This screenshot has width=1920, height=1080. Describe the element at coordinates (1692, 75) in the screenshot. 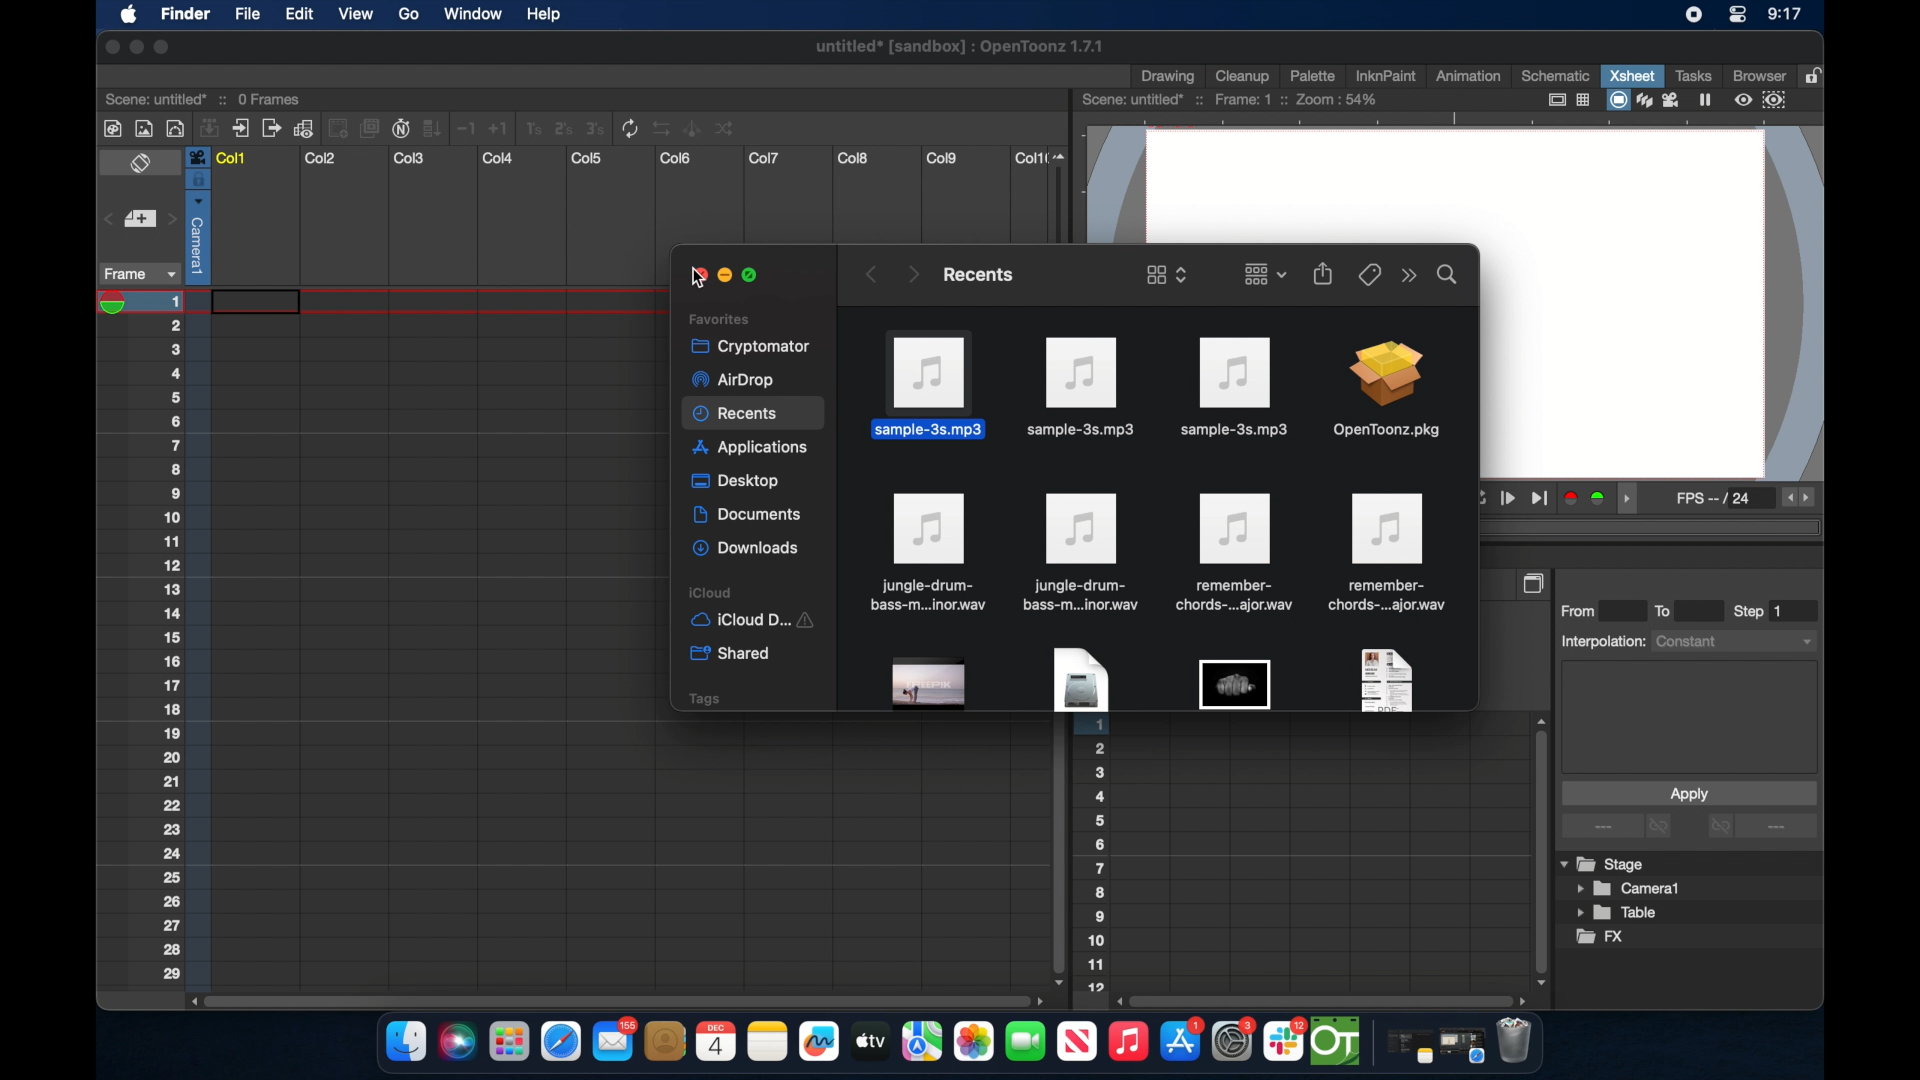

I see `tasks` at that location.